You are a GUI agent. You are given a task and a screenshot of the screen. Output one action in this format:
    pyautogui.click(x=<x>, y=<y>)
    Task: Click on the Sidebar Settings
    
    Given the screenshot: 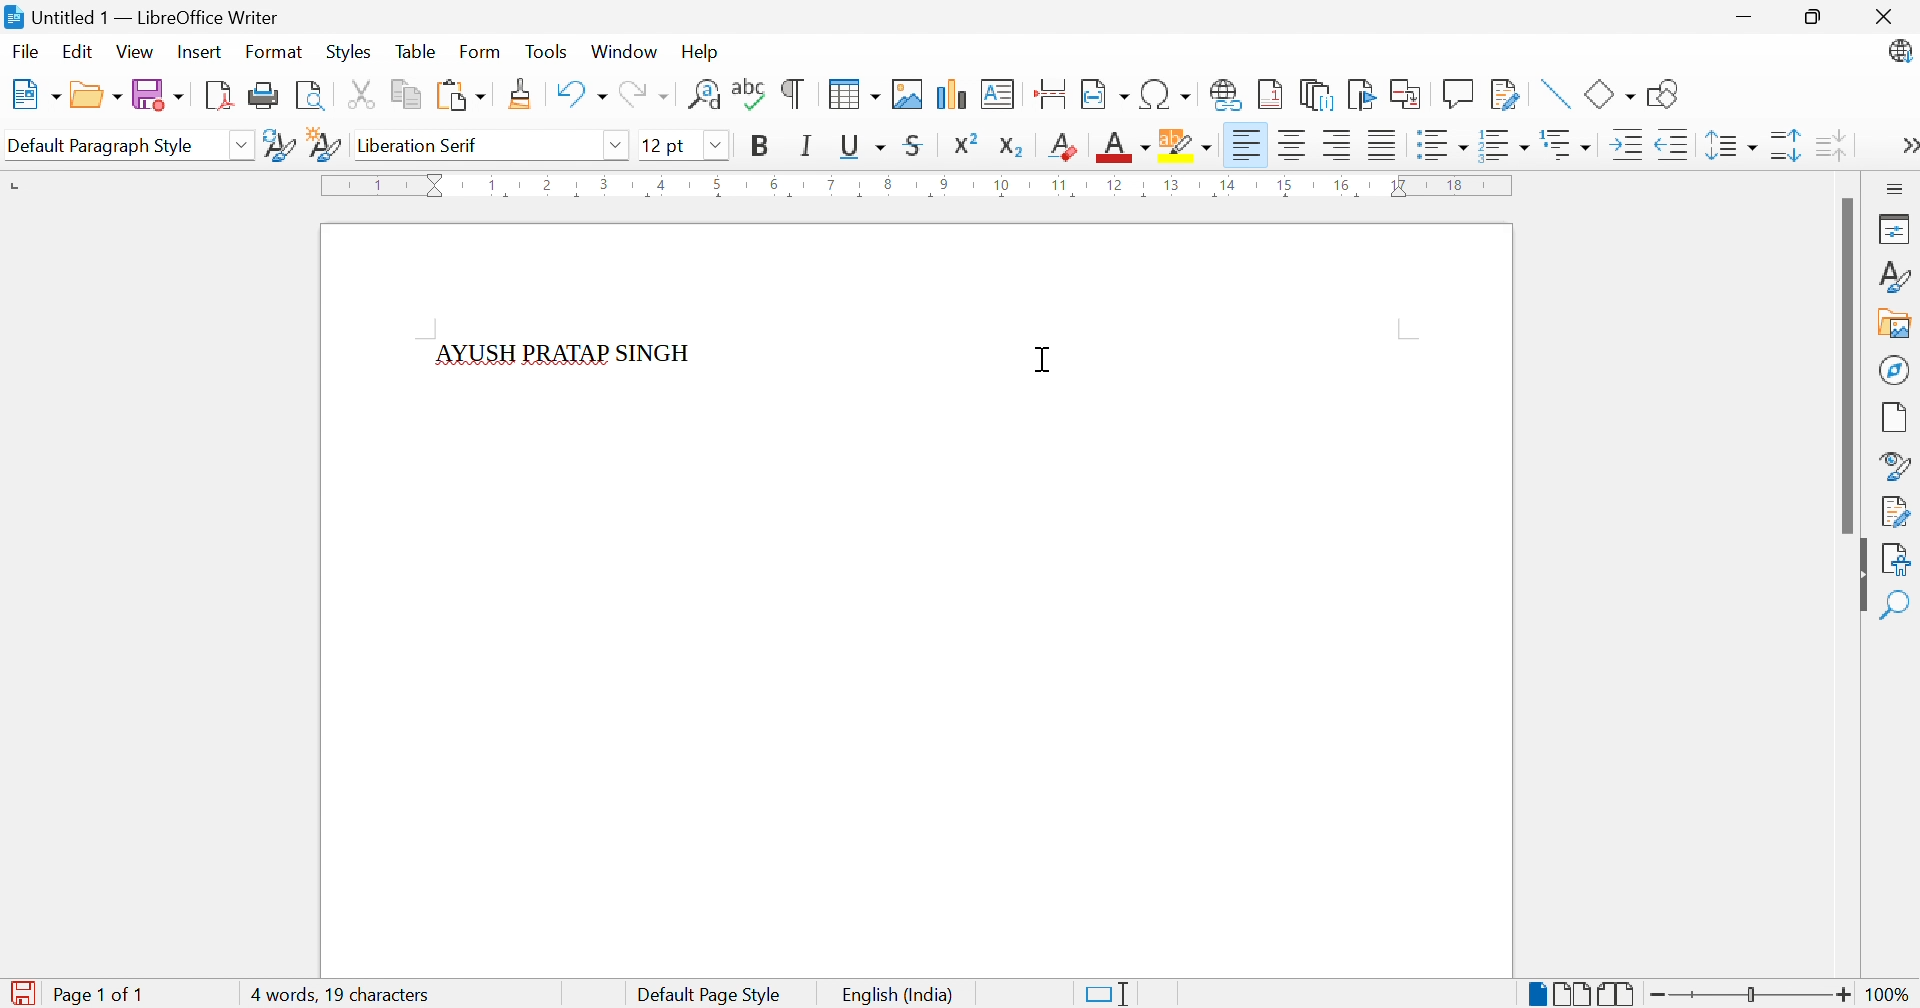 What is the action you would take?
    pyautogui.click(x=1892, y=188)
    